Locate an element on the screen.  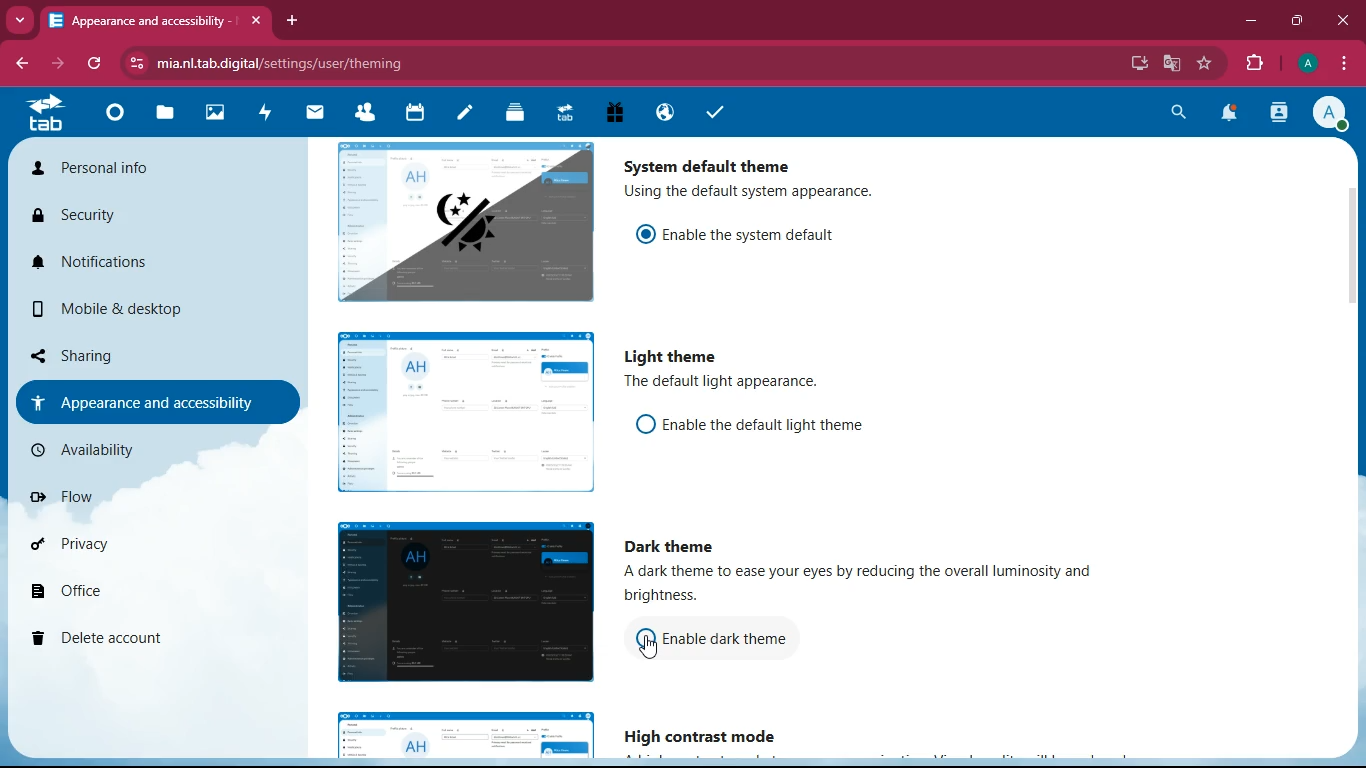
personal info is located at coordinates (124, 172).